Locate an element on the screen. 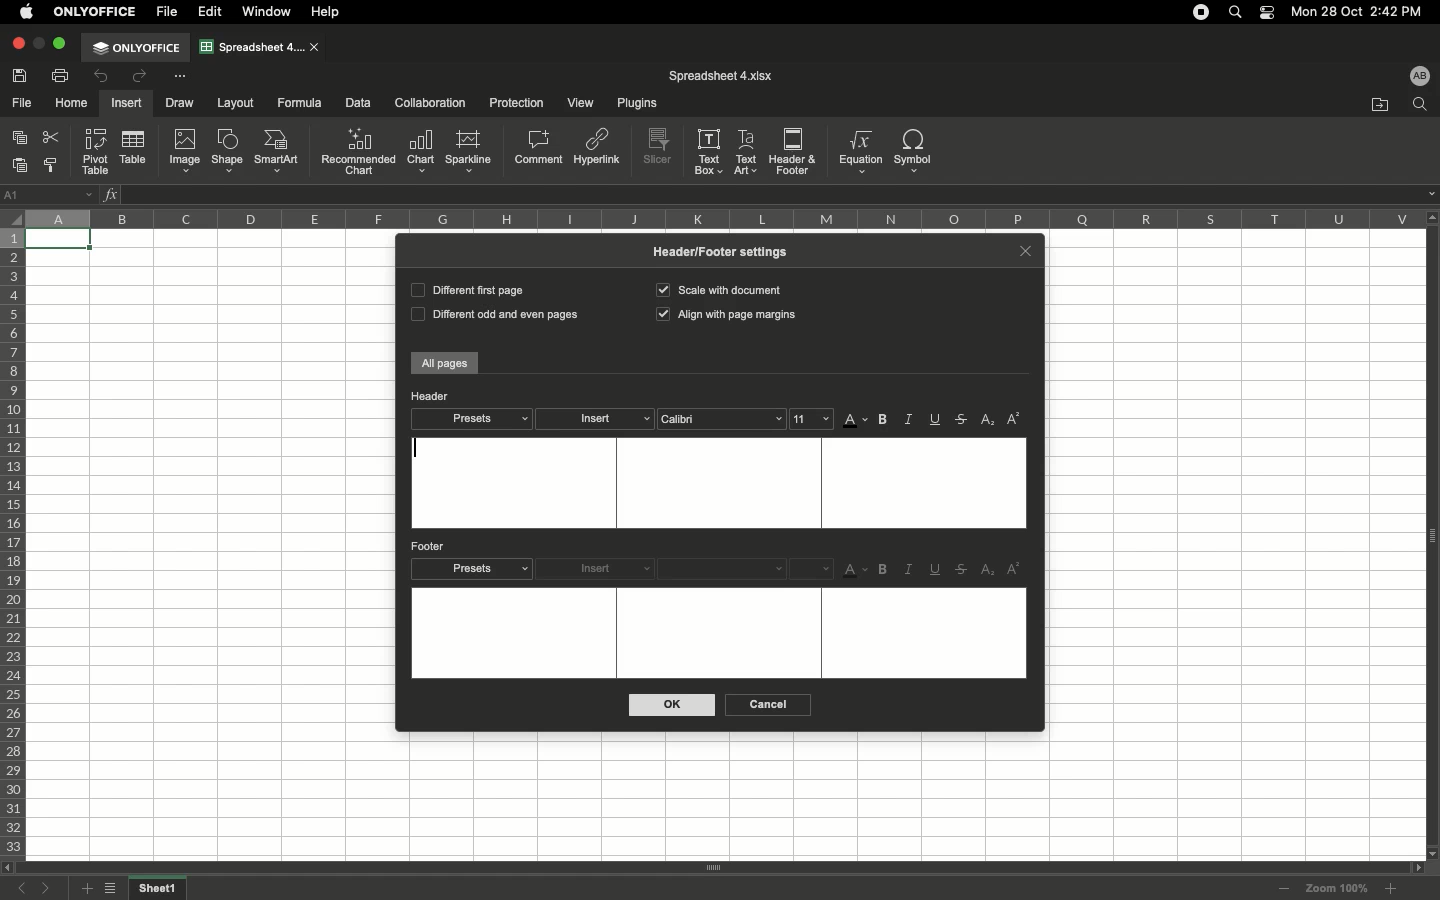 The image size is (1440, 900). Text box is located at coordinates (716, 483).